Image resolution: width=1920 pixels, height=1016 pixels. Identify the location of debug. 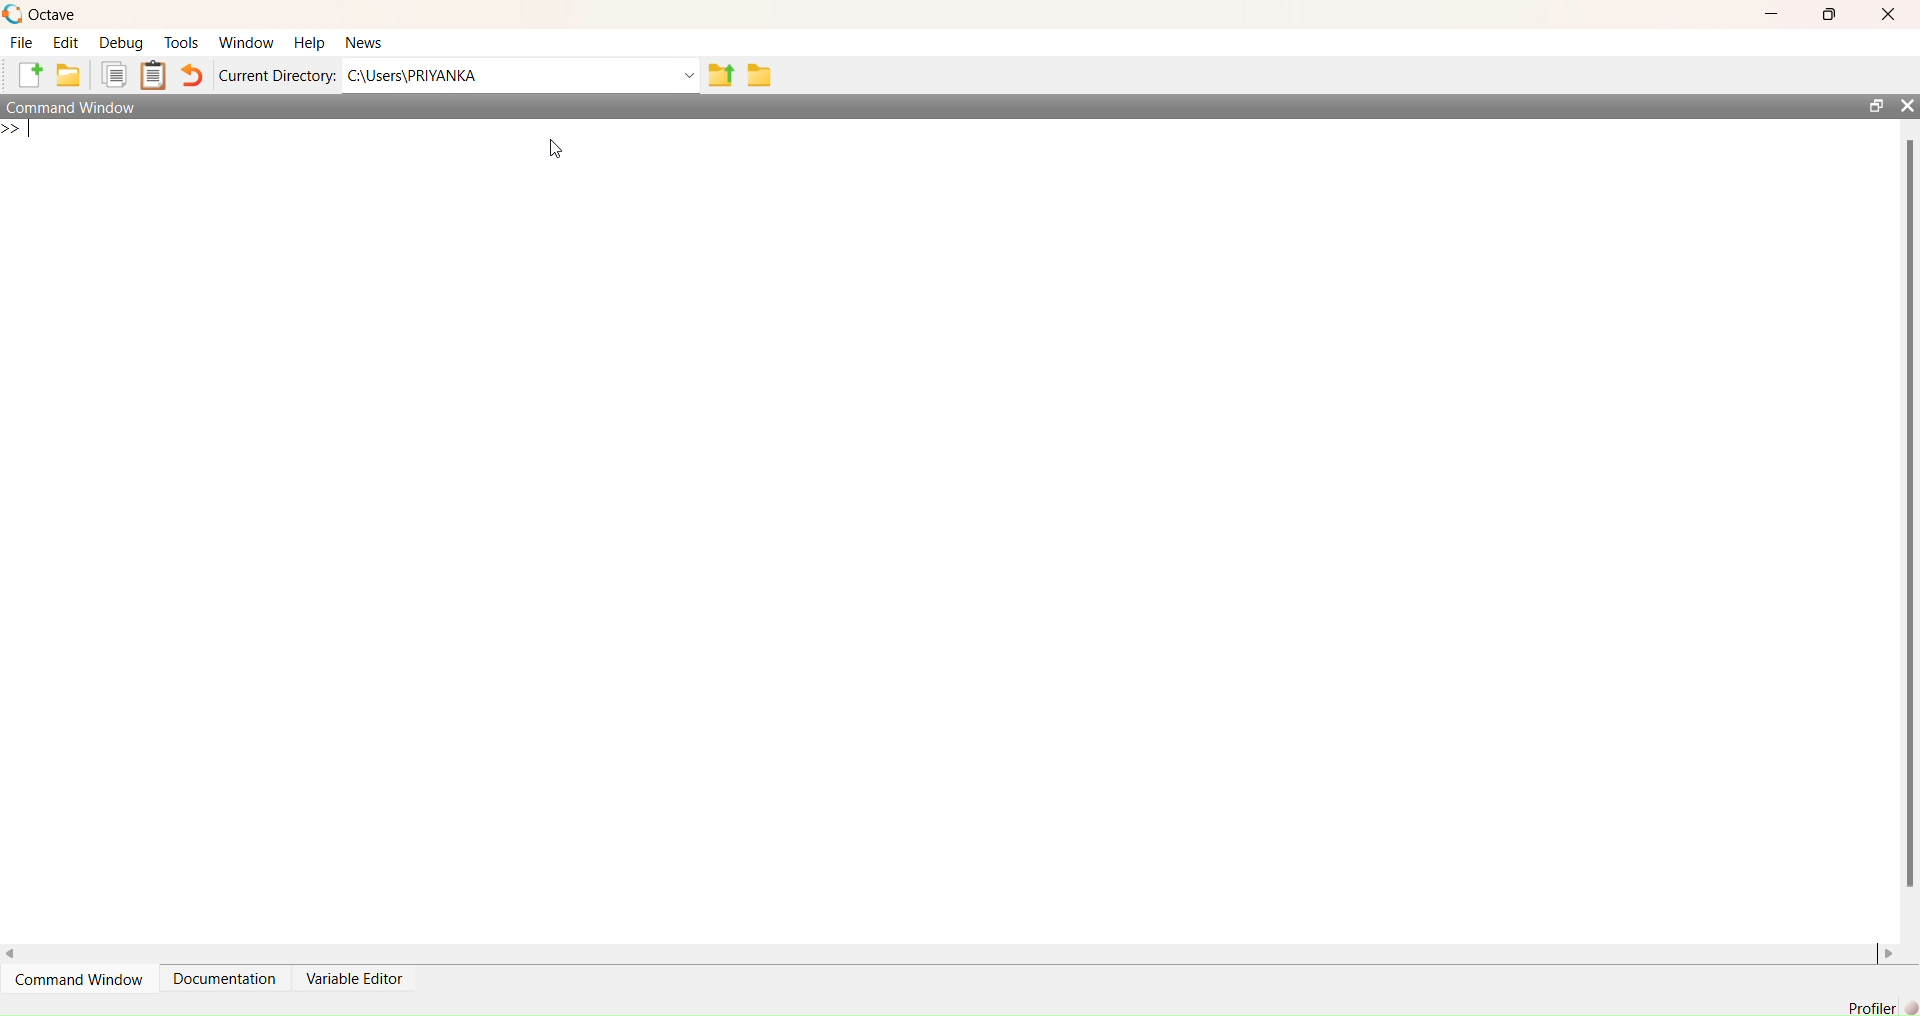
(123, 44).